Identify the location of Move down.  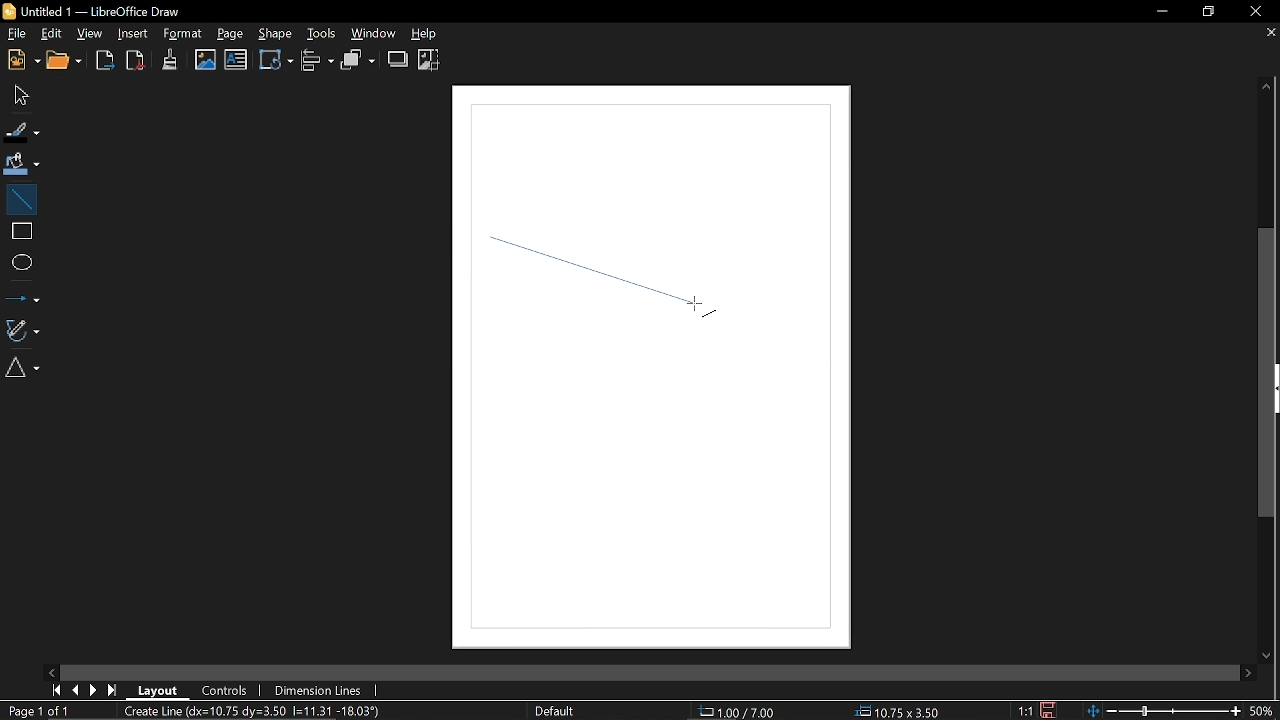
(1262, 656).